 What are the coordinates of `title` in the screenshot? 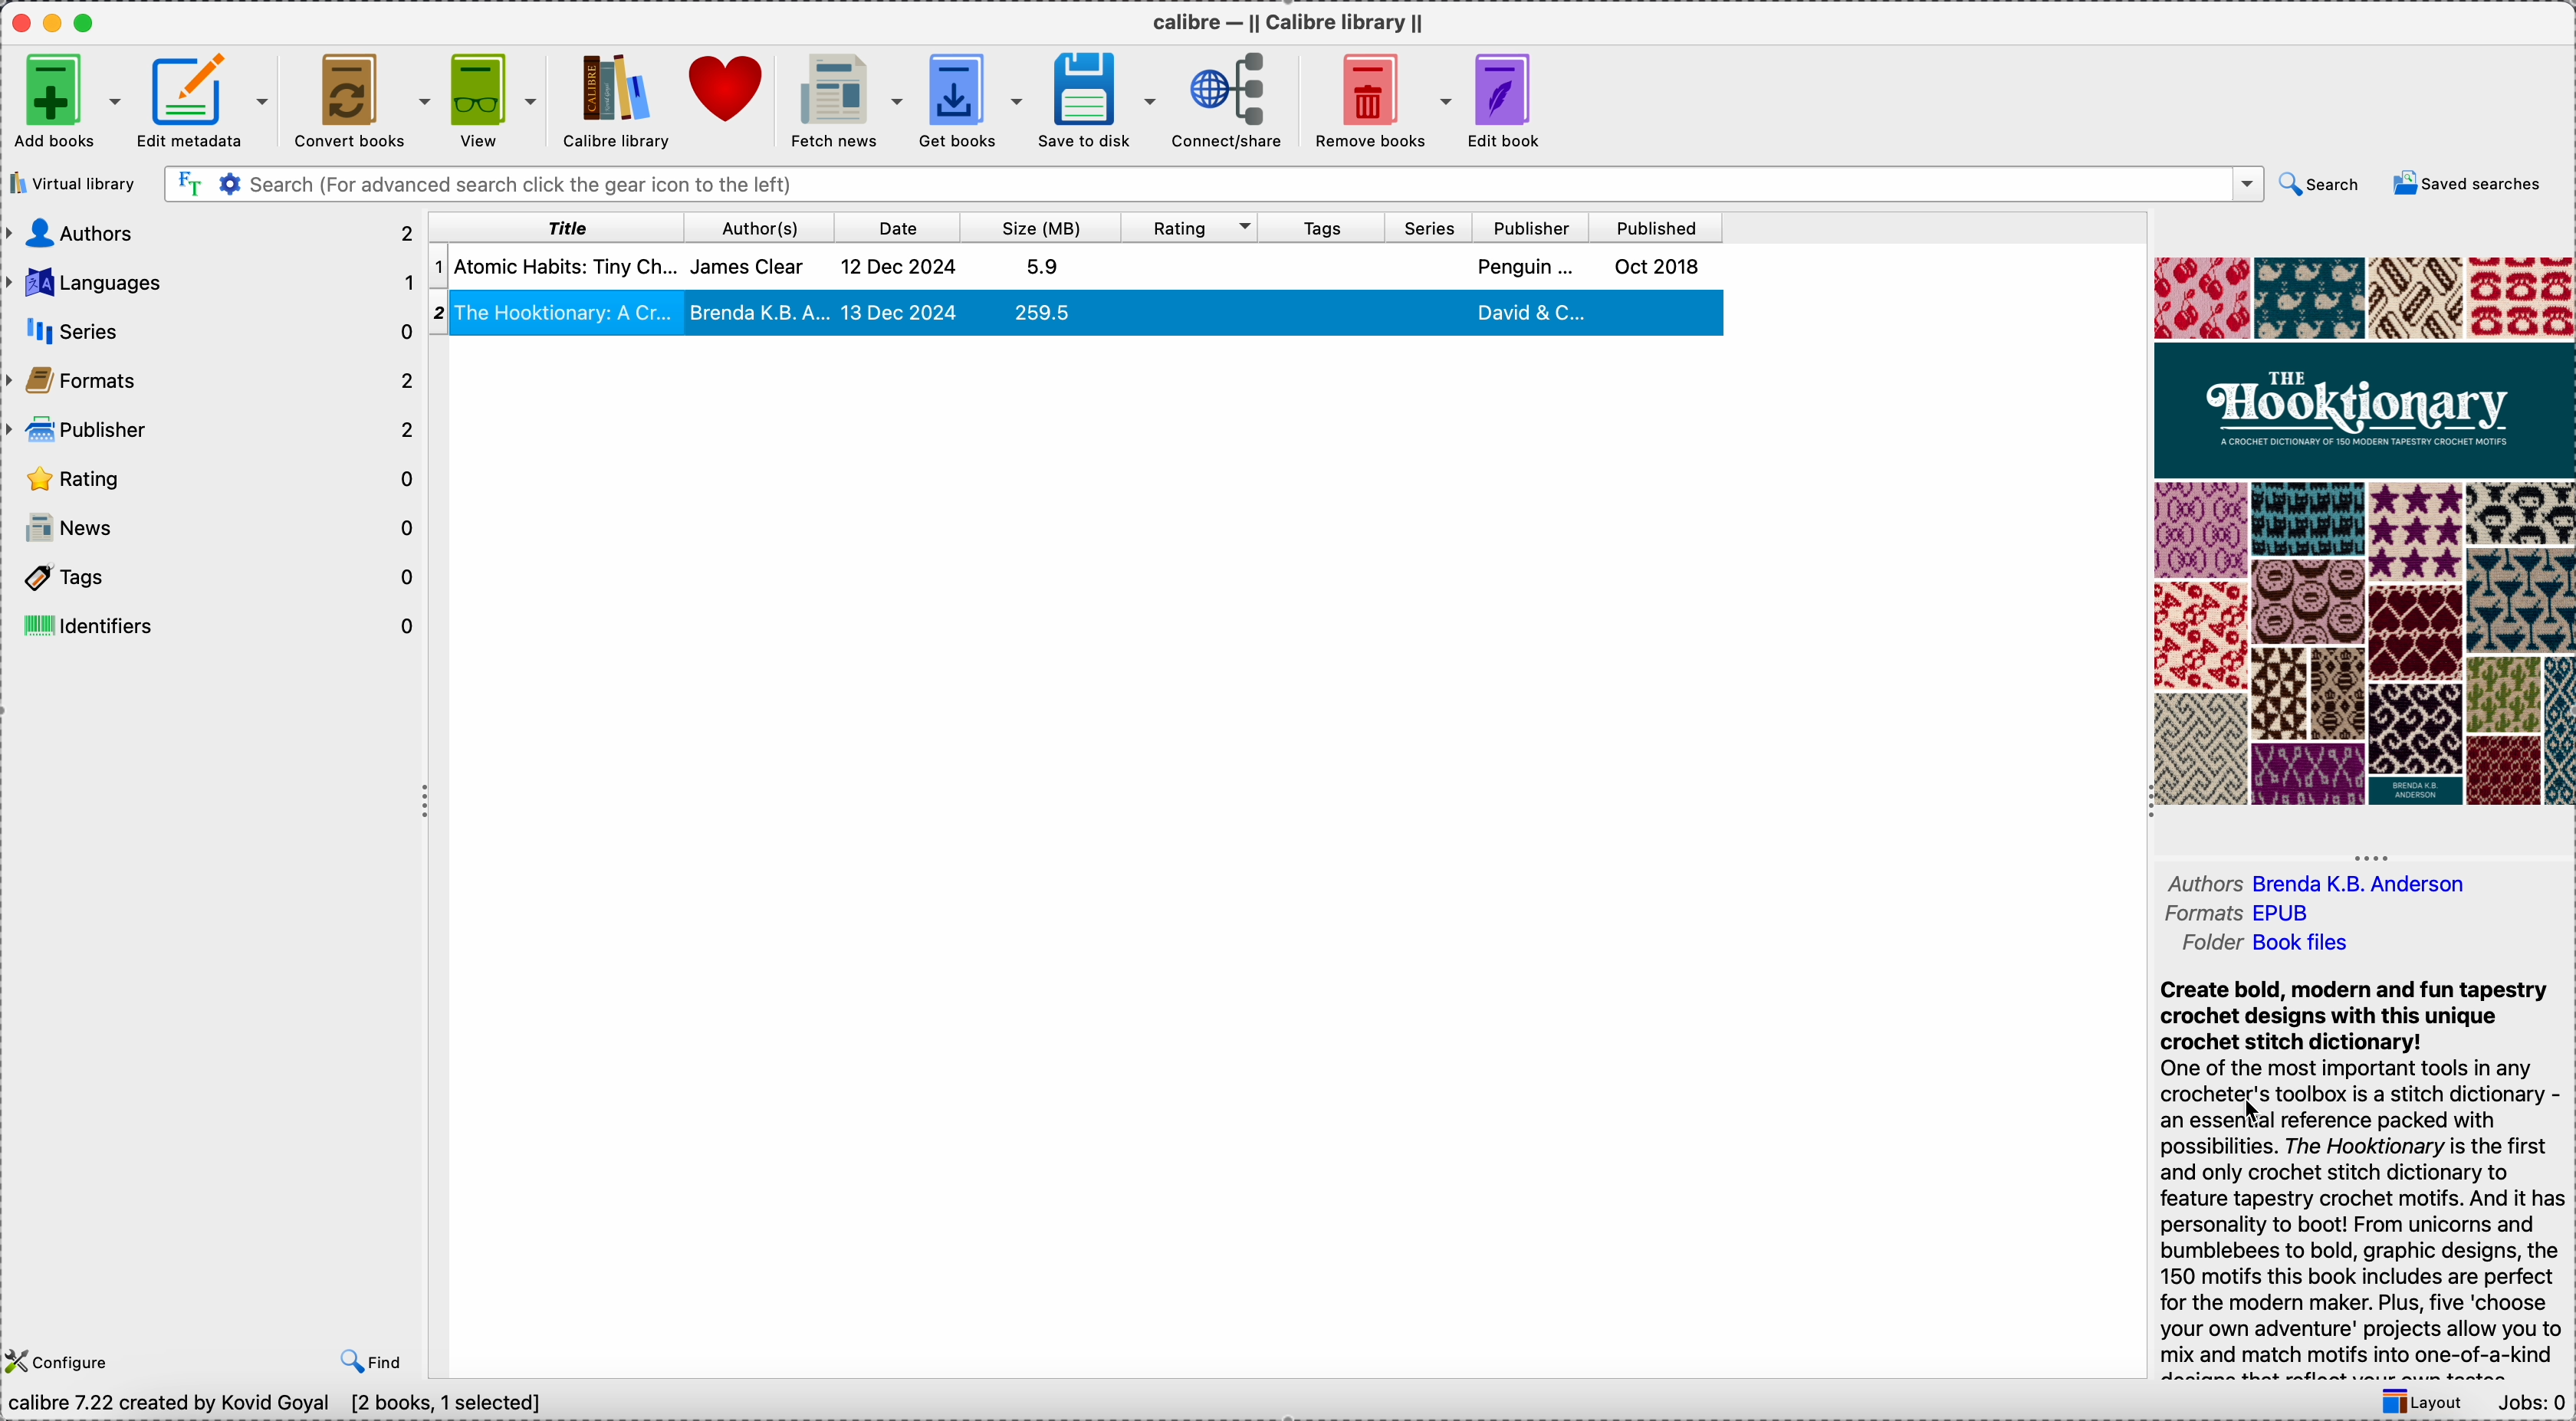 It's located at (563, 229).